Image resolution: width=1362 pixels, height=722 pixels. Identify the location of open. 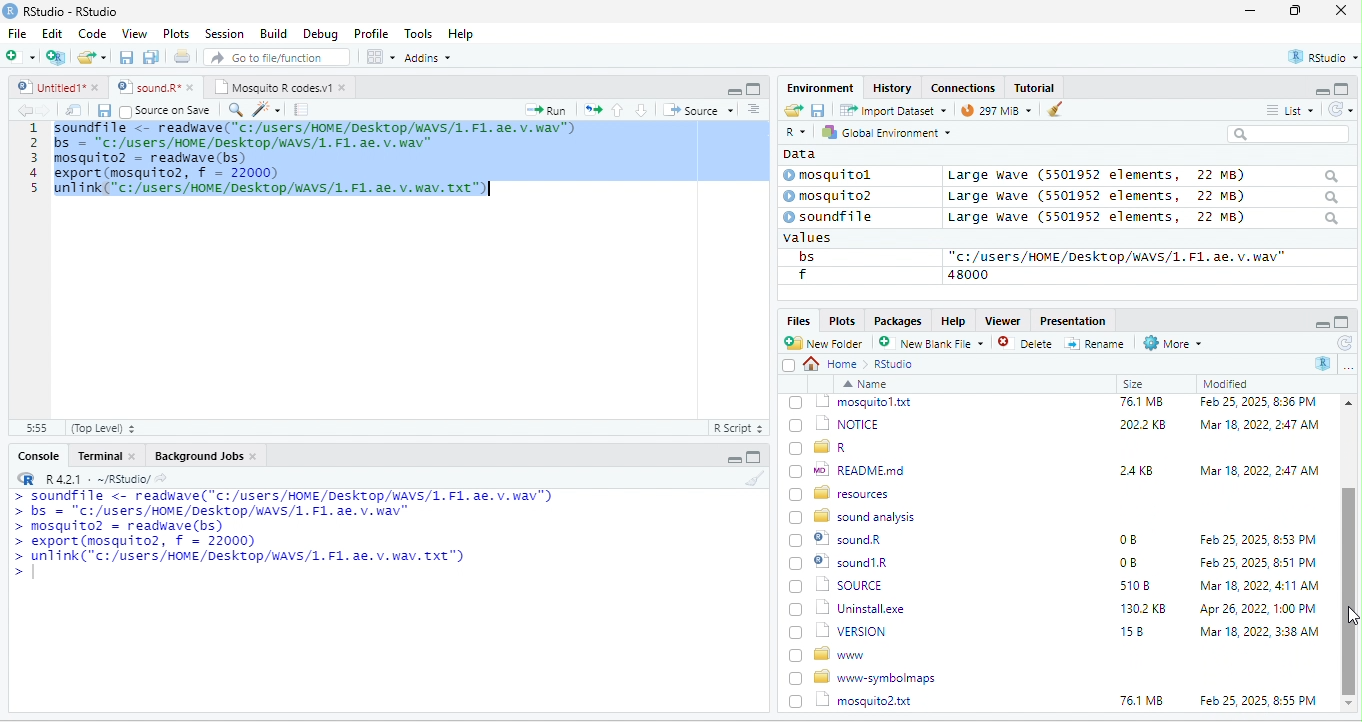
(792, 111).